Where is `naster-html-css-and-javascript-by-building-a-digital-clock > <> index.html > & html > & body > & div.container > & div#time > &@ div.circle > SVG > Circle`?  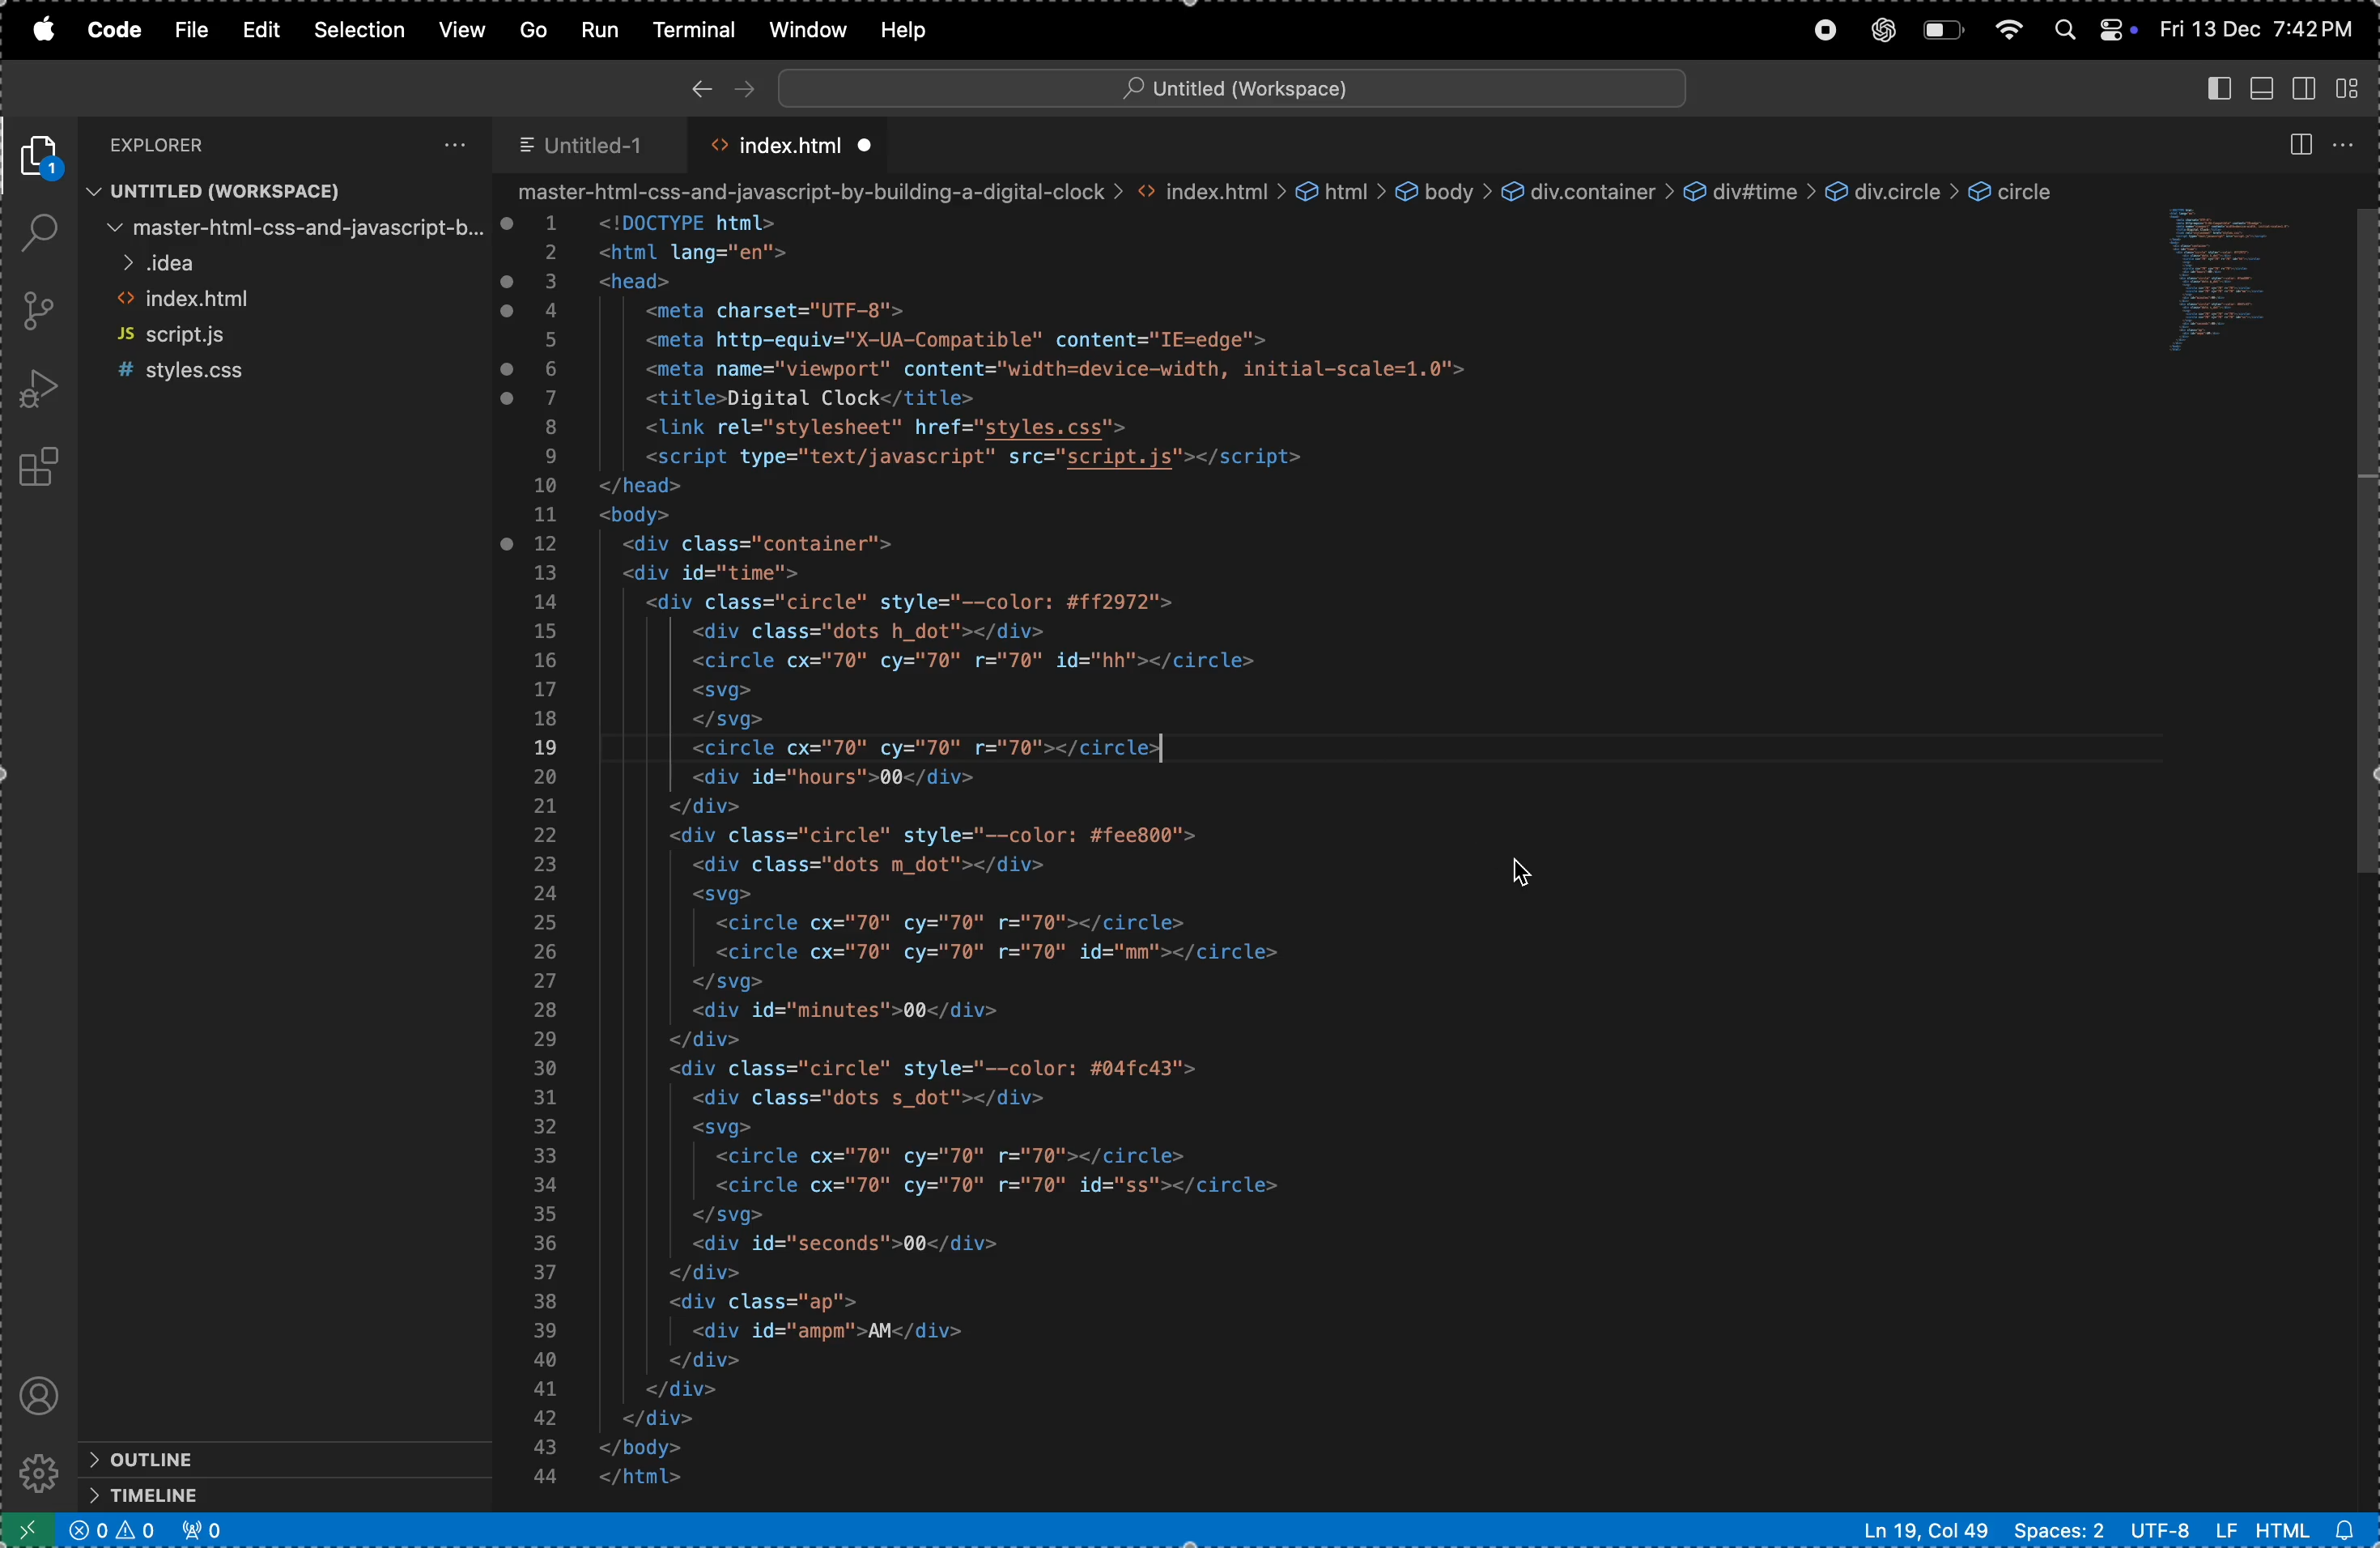
naster-html-css-and-javascript-by-building-a-digital-clock > <> index.html > & html > & body > & div.container > & div#time > &@ div.circle > SVG > Circle is located at coordinates (1326, 192).